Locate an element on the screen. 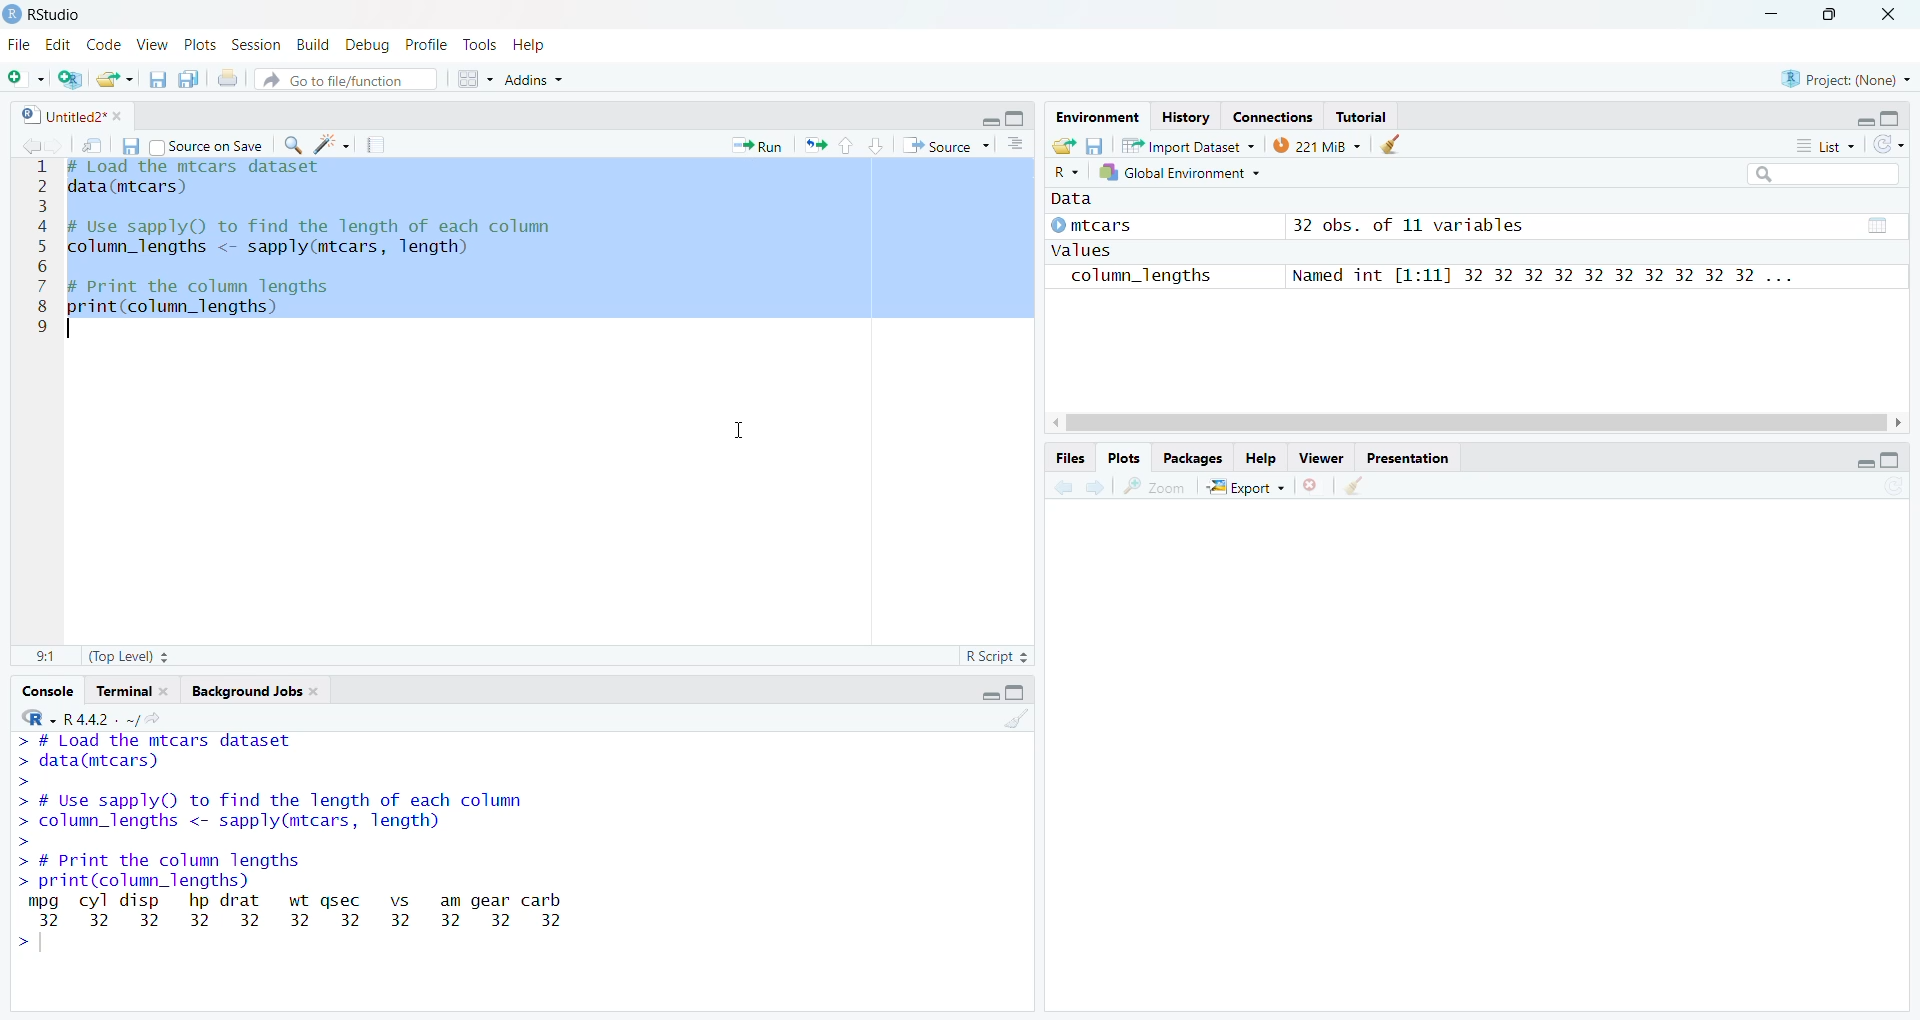 This screenshot has width=1920, height=1020. Debug is located at coordinates (369, 44).